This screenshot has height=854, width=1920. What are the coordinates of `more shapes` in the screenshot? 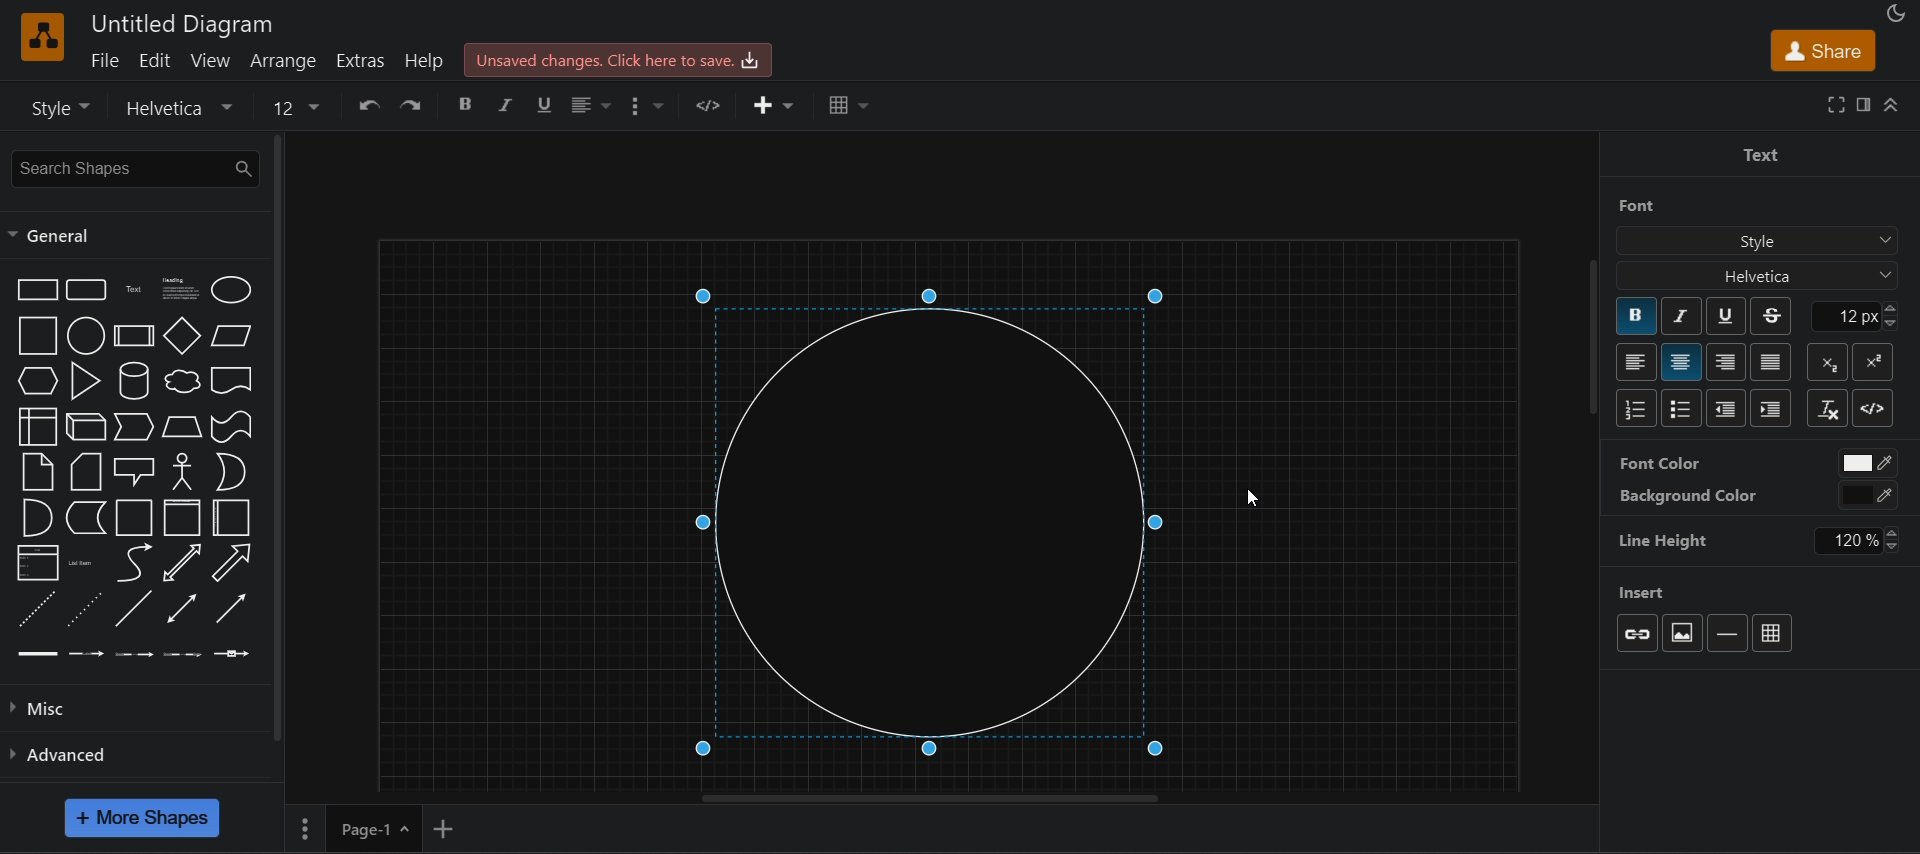 It's located at (142, 818).